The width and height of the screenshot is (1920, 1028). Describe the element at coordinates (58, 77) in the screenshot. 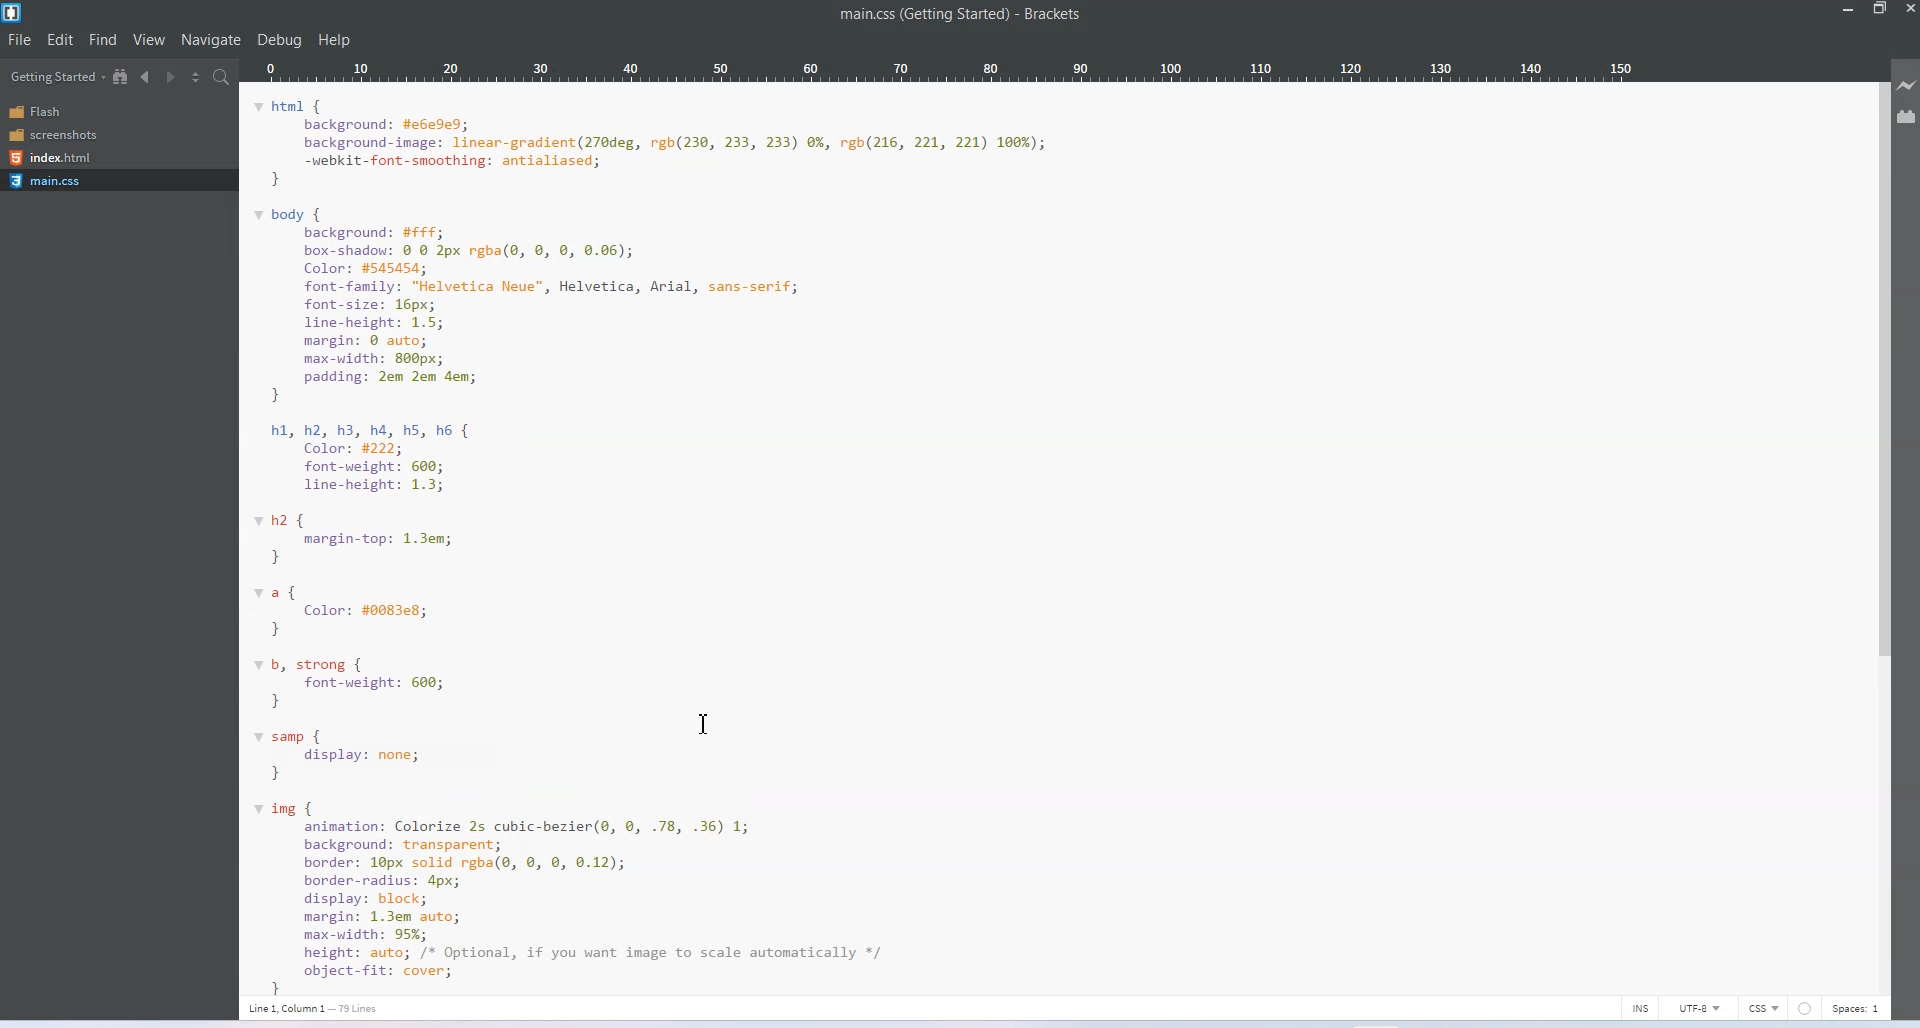

I see `Getting Started` at that location.